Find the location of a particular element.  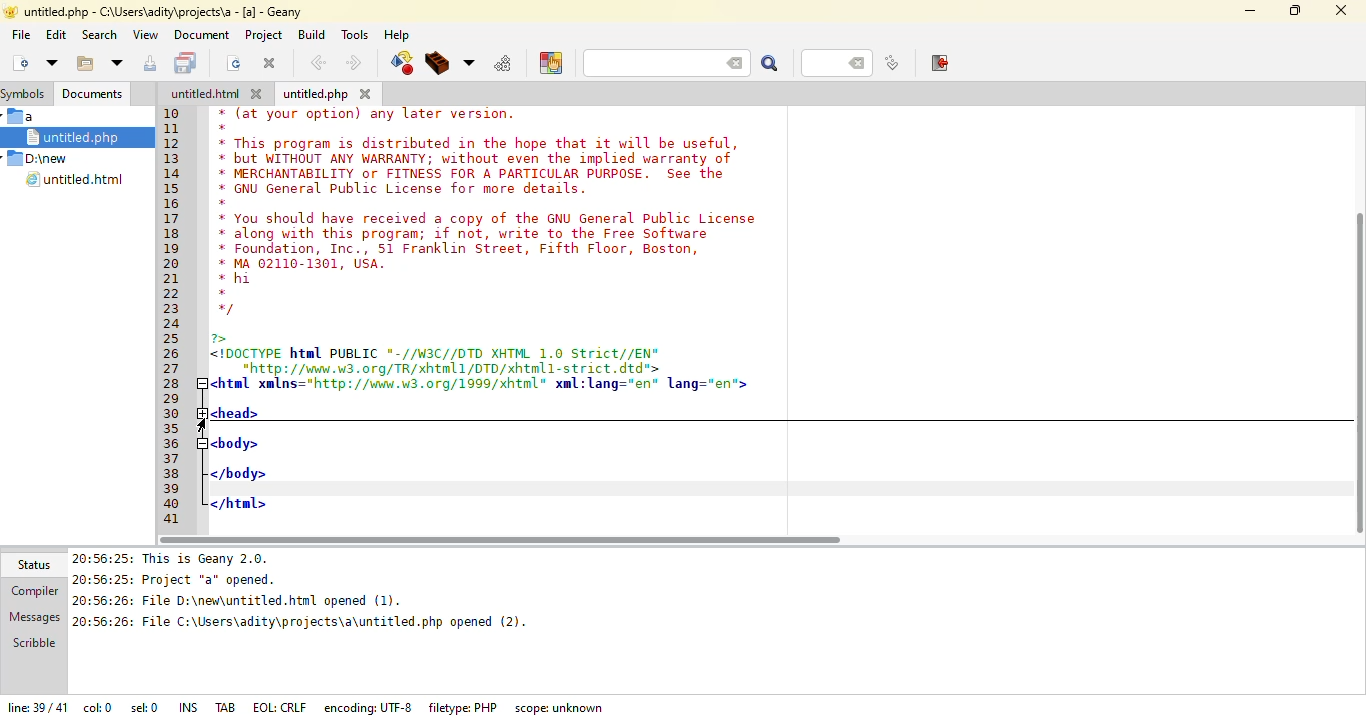

compiler is located at coordinates (35, 591).